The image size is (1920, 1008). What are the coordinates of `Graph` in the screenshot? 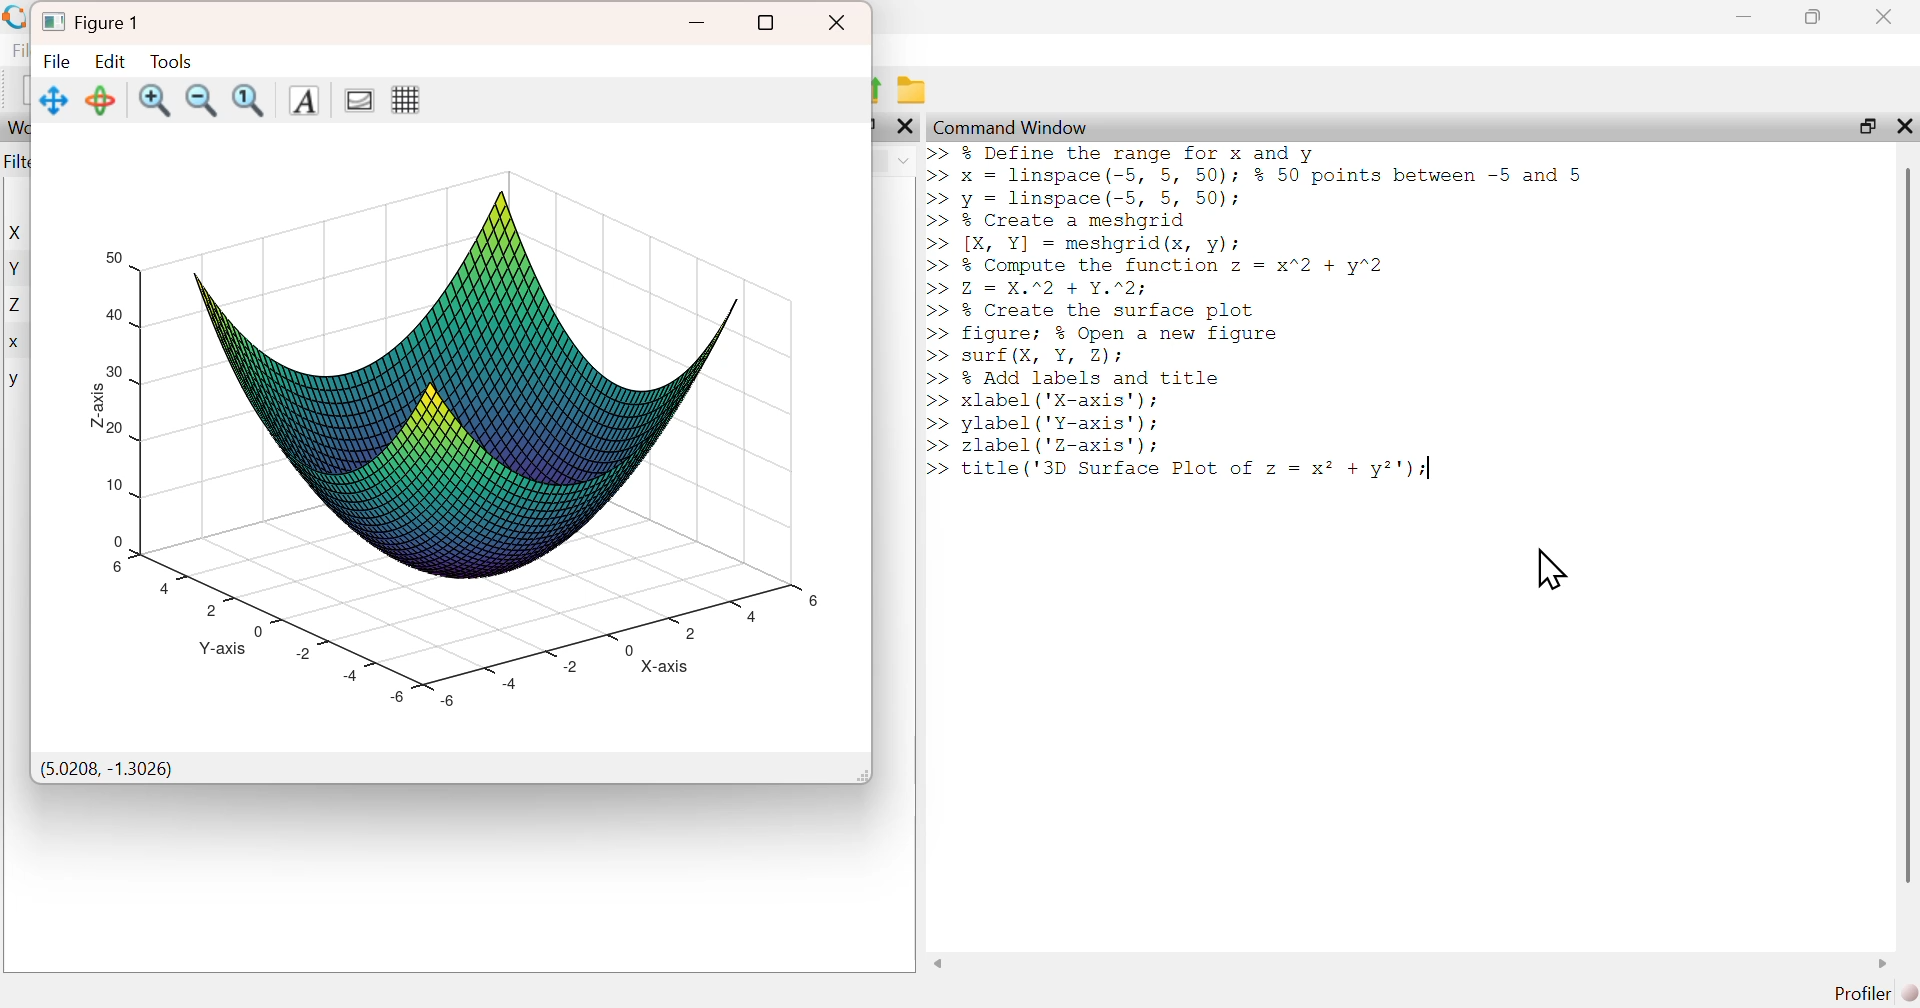 It's located at (449, 428).